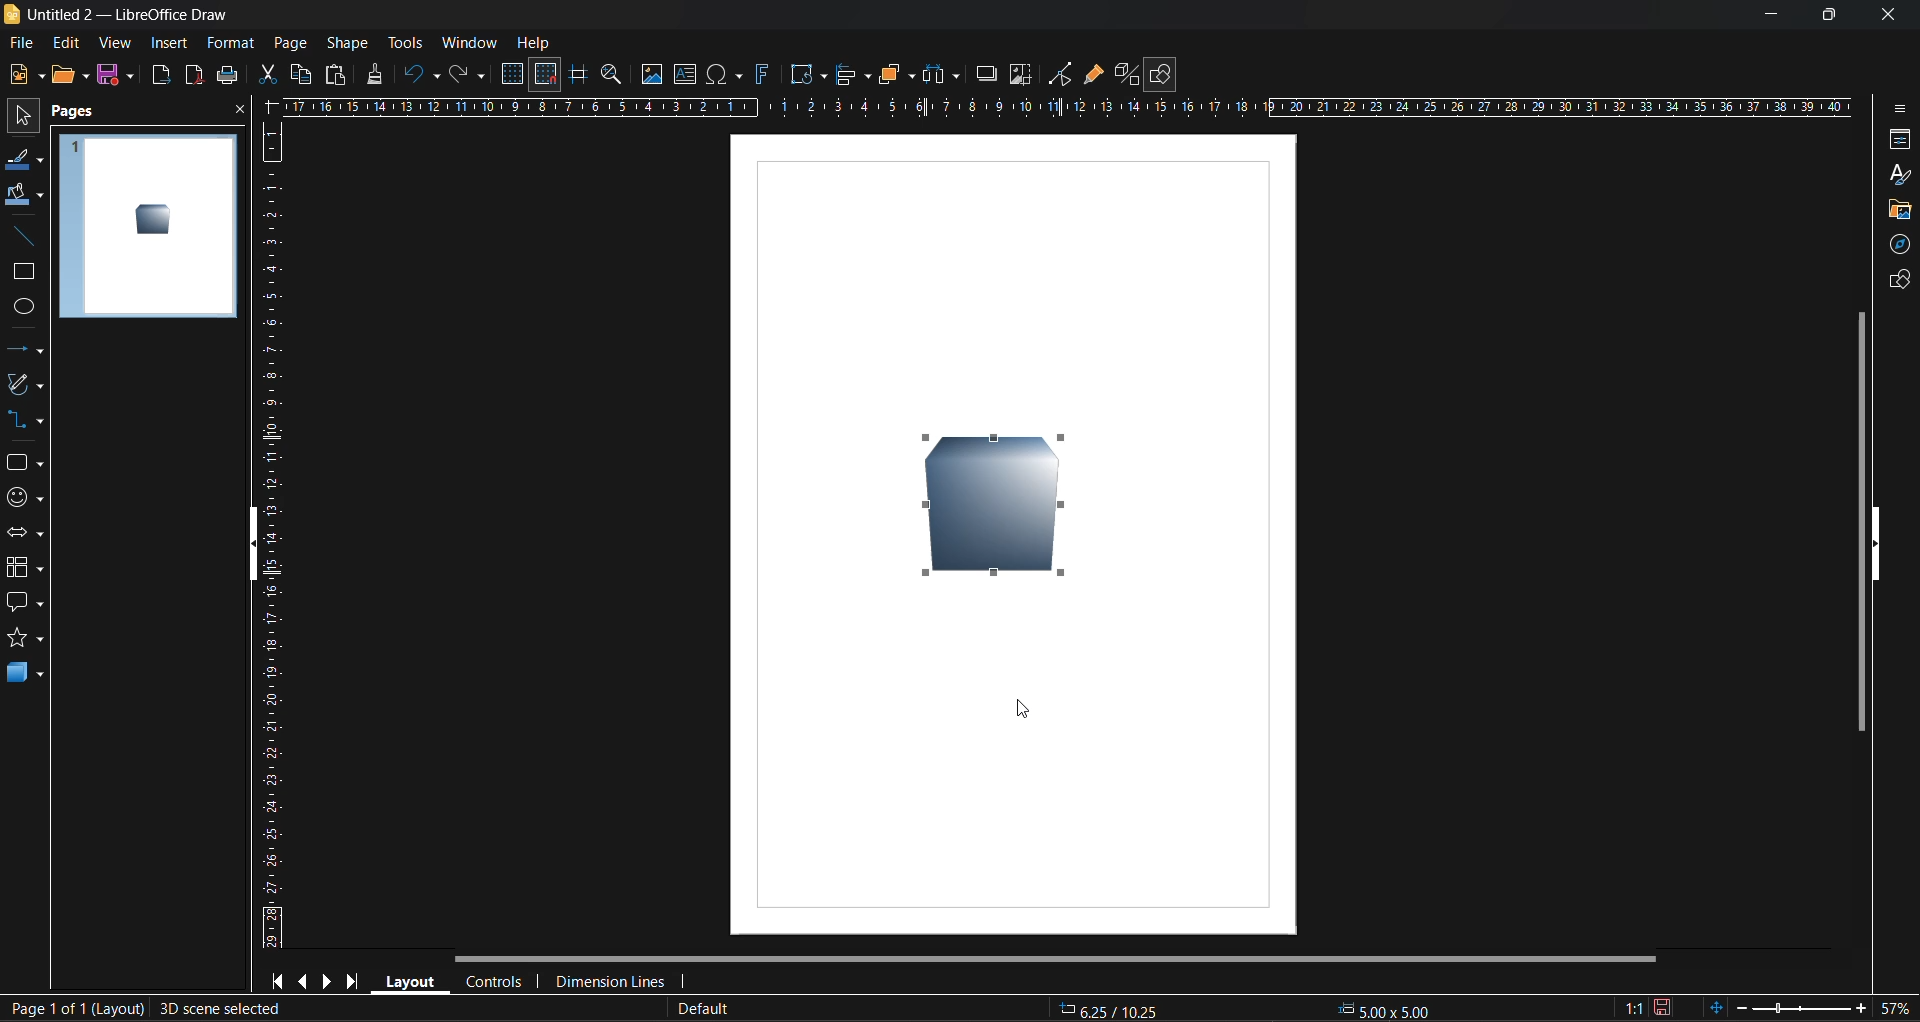 This screenshot has height=1022, width=1920. What do you see at coordinates (894, 74) in the screenshot?
I see `arrange` at bounding box center [894, 74].